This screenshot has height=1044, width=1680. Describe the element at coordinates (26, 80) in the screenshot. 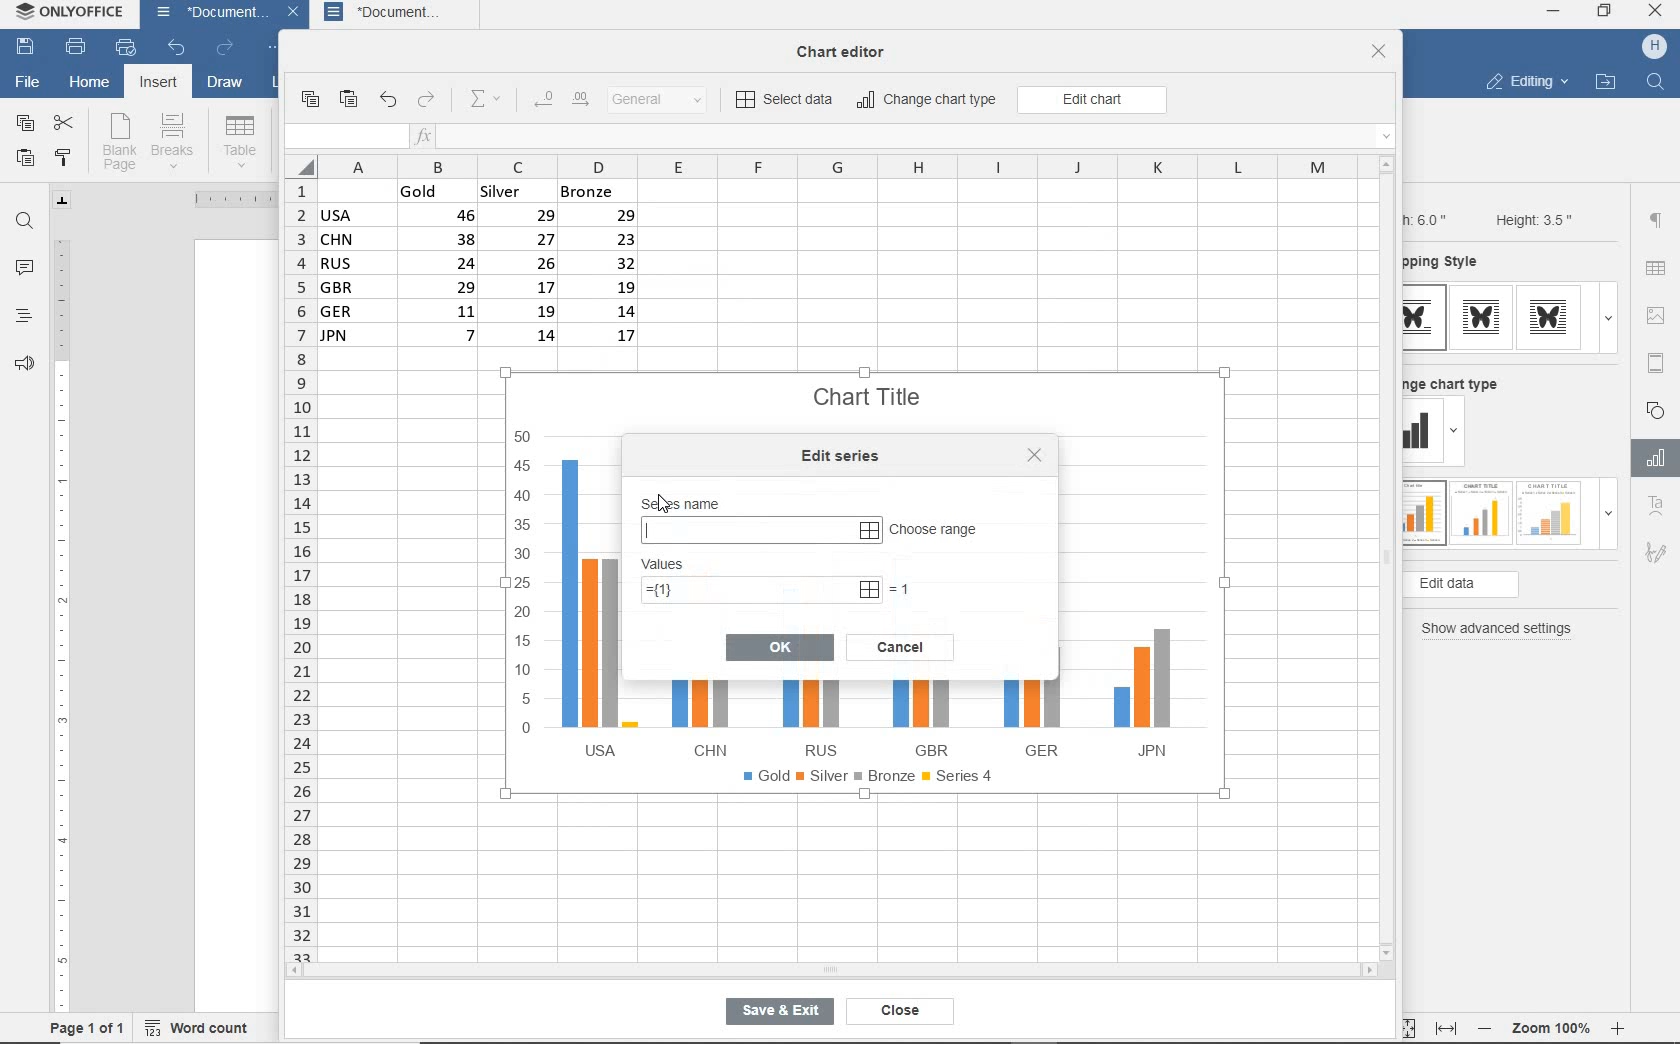

I see `file` at that location.